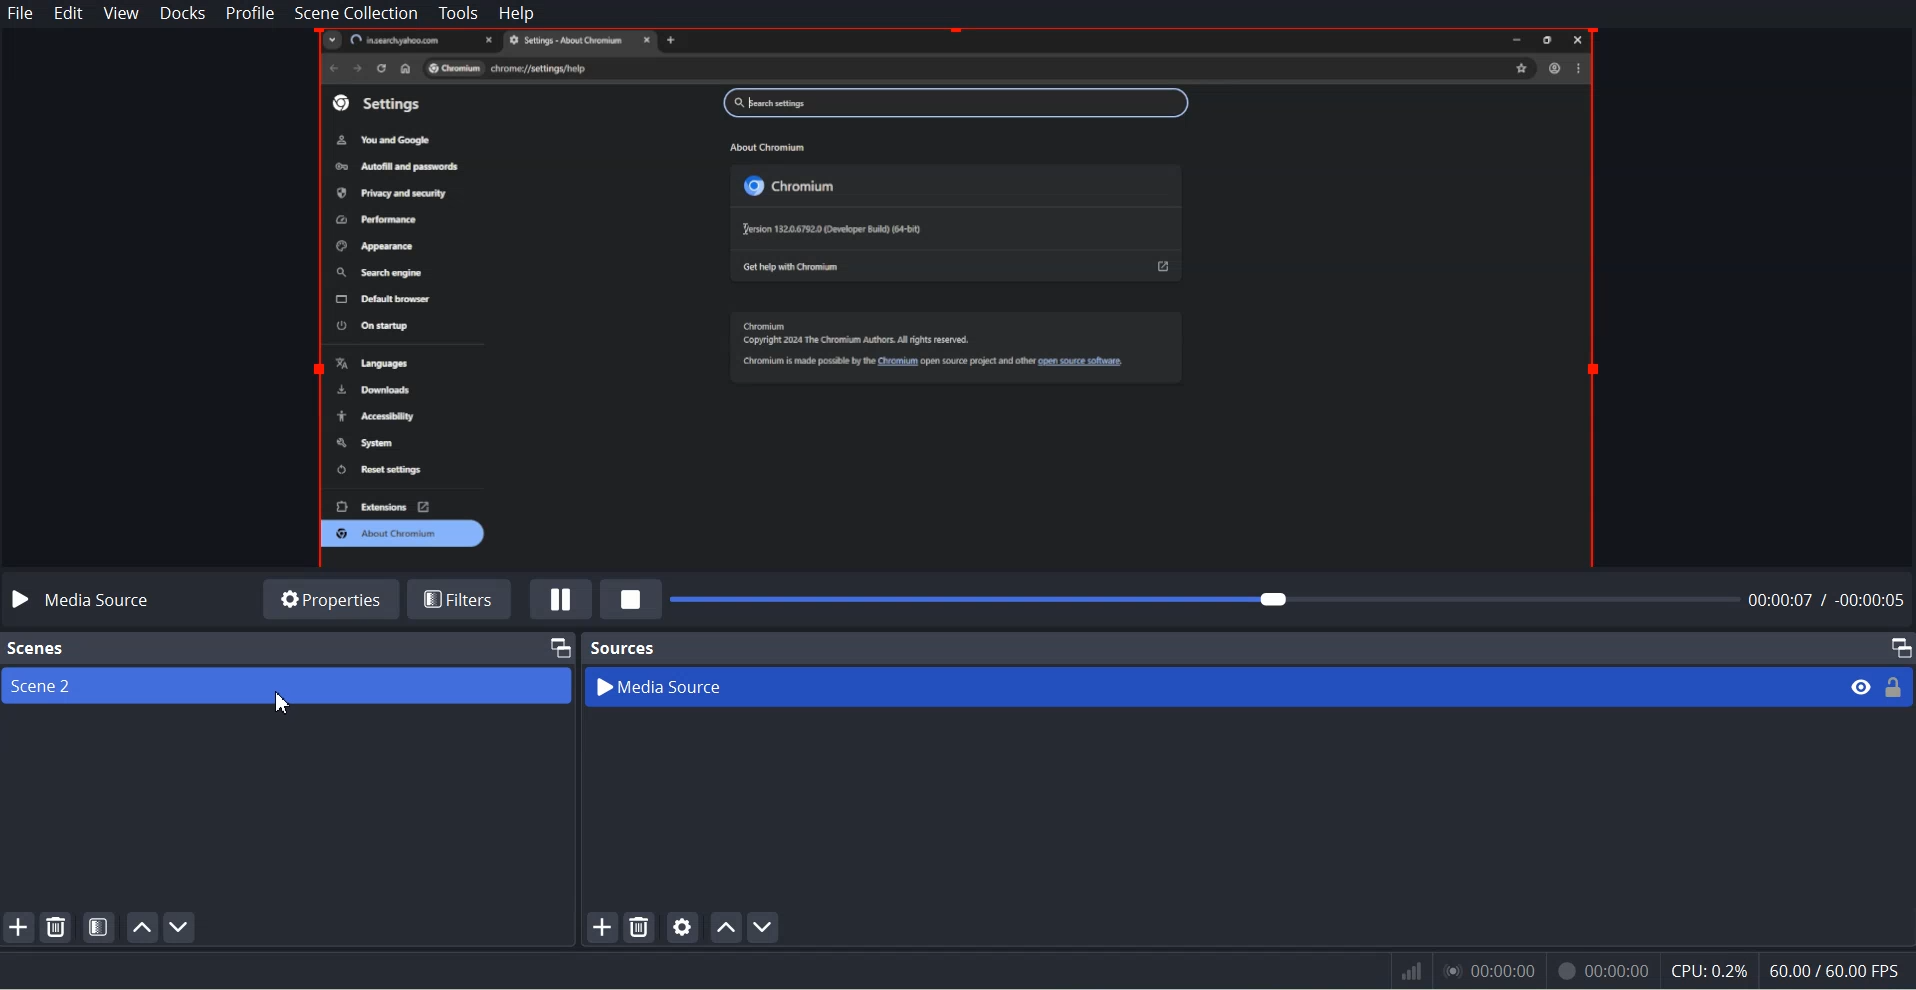 The height and width of the screenshot is (990, 1916). I want to click on Move source up, so click(726, 926).